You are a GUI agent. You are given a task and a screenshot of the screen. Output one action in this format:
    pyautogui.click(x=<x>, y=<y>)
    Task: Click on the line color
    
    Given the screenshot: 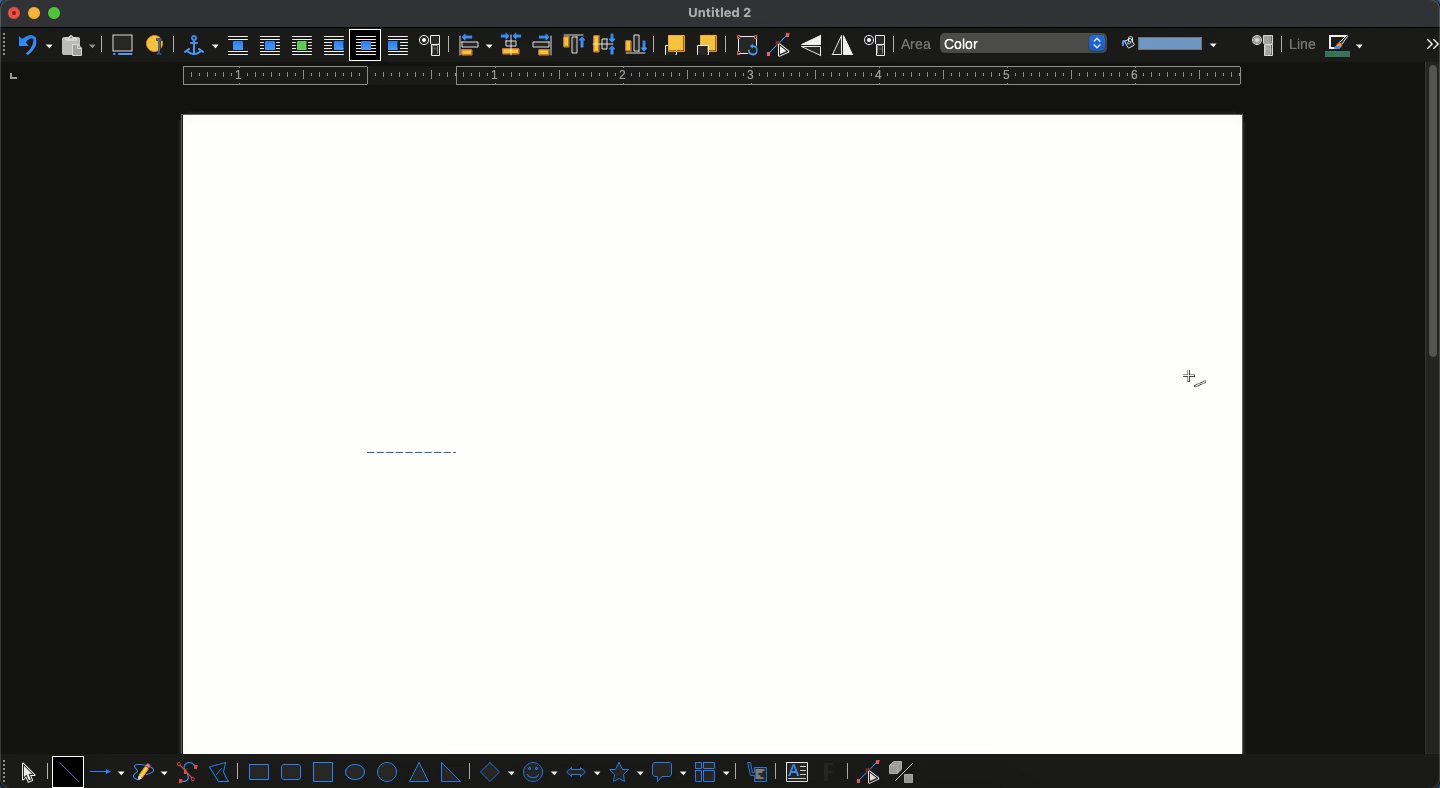 What is the action you would take?
    pyautogui.click(x=1327, y=45)
    